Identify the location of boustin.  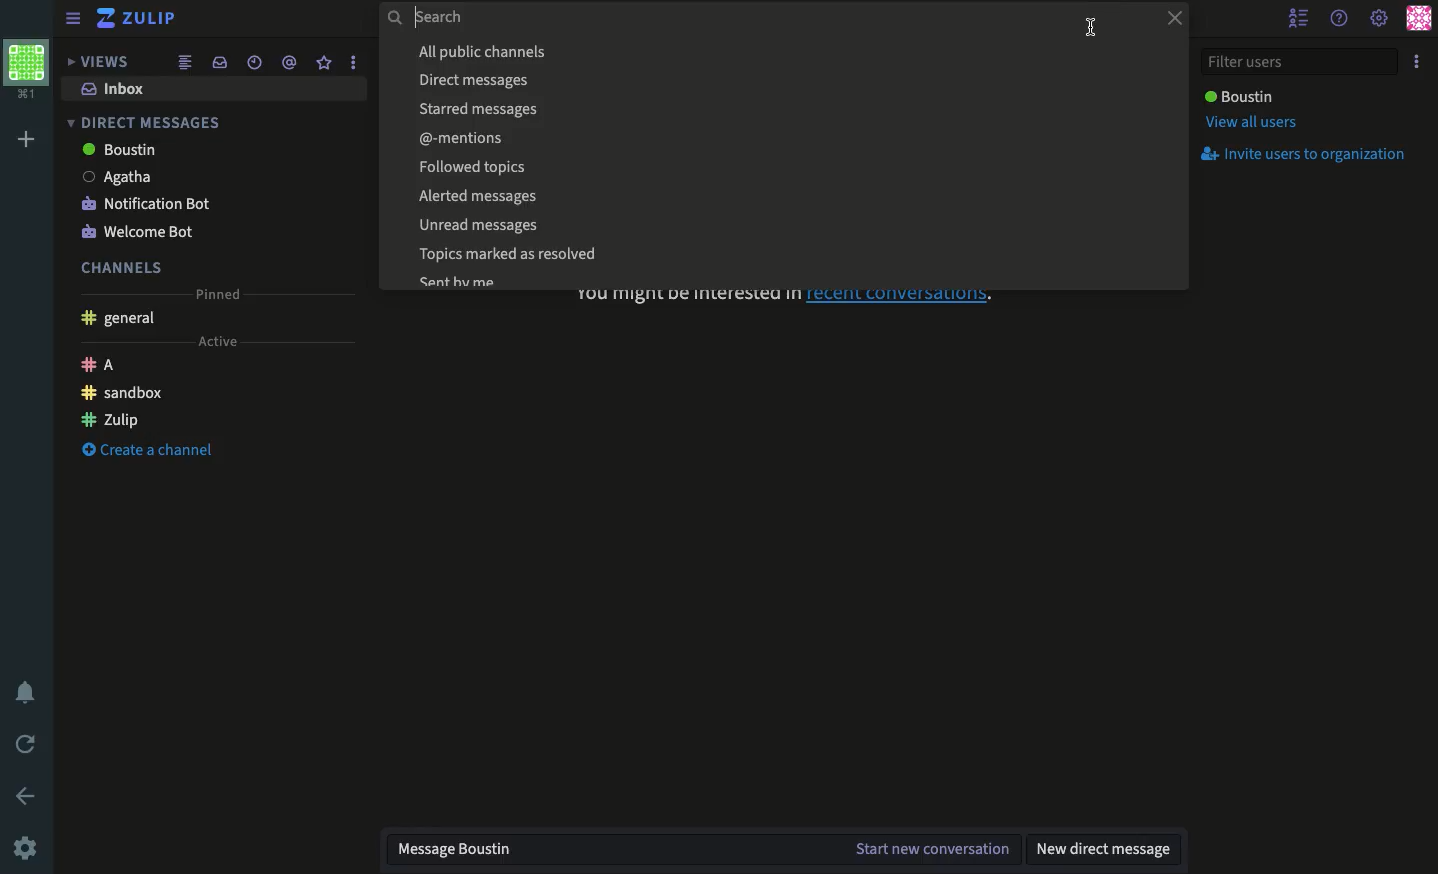
(125, 151).